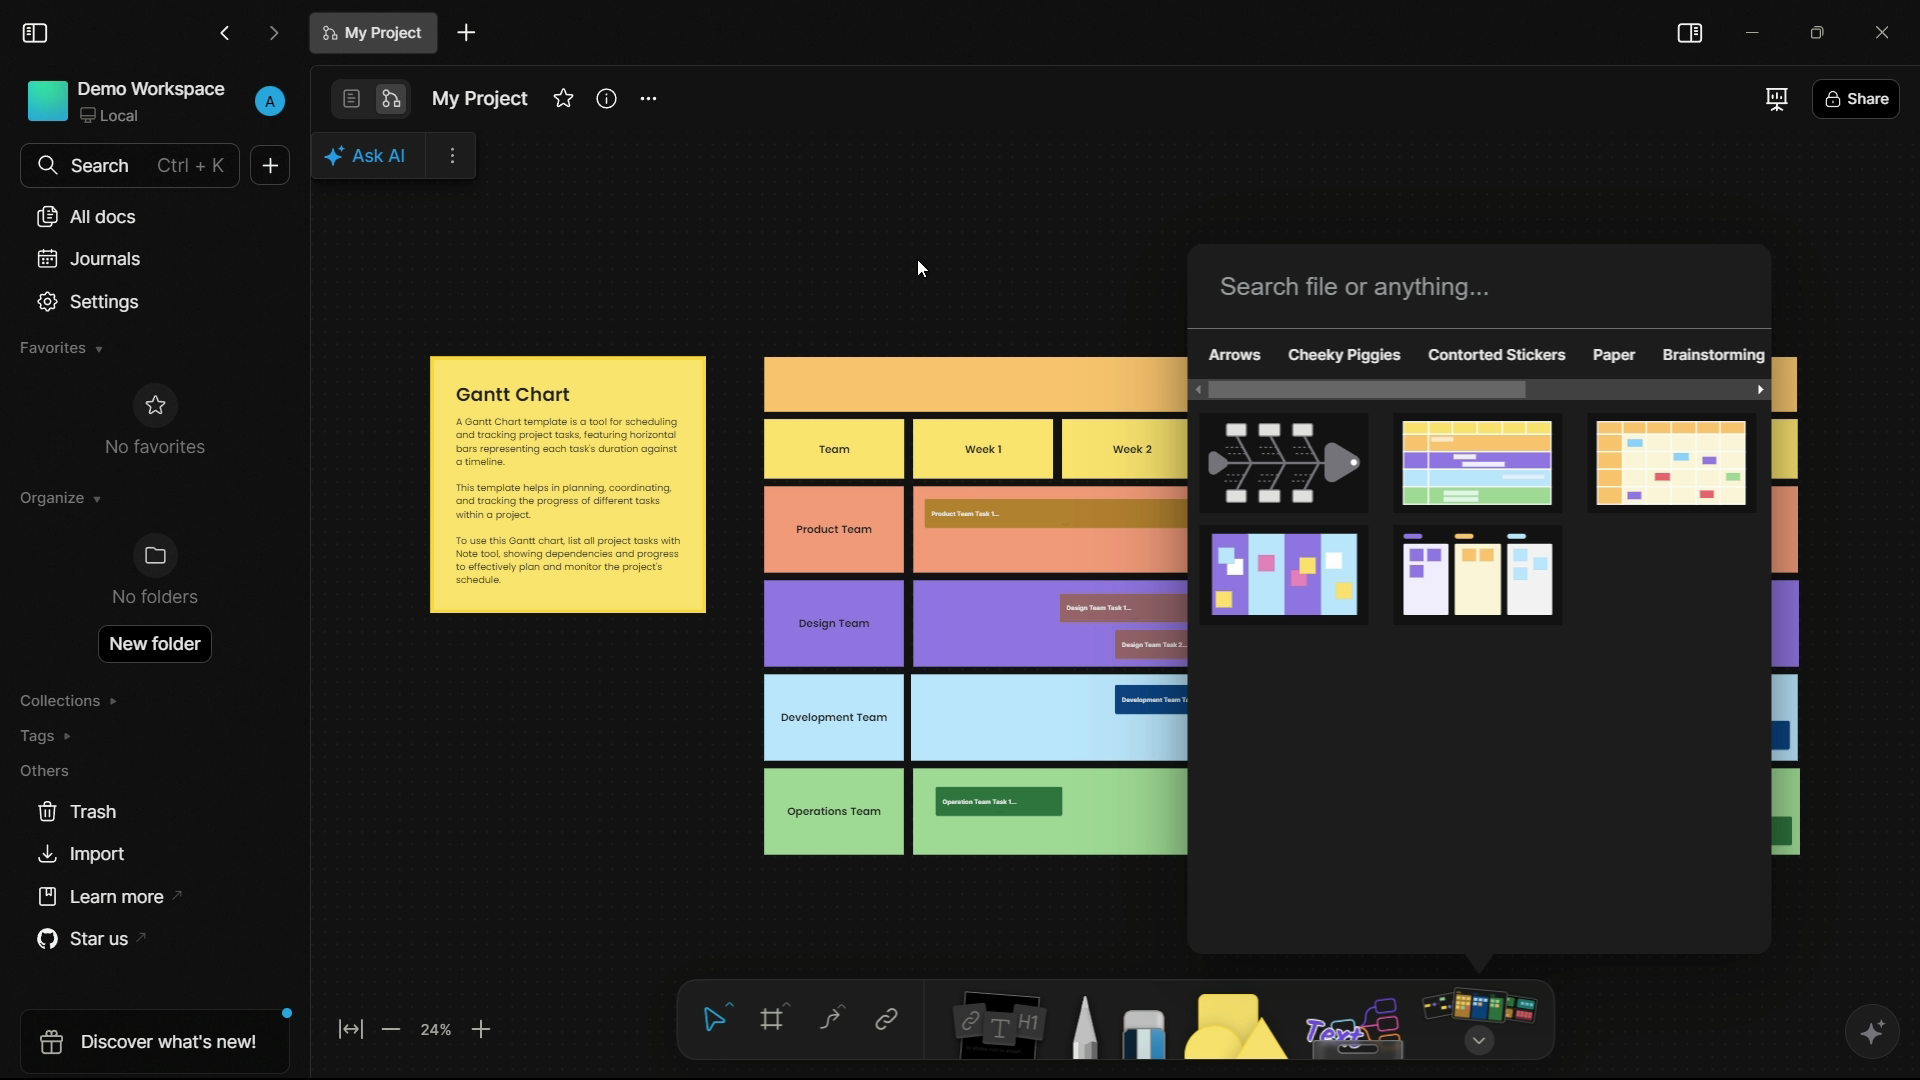 This screenshot has width=1920, height=1080. What do you see at coordinates (86, 218) in the screenshot?
I see `all documents` at bounding box center [86, 218].